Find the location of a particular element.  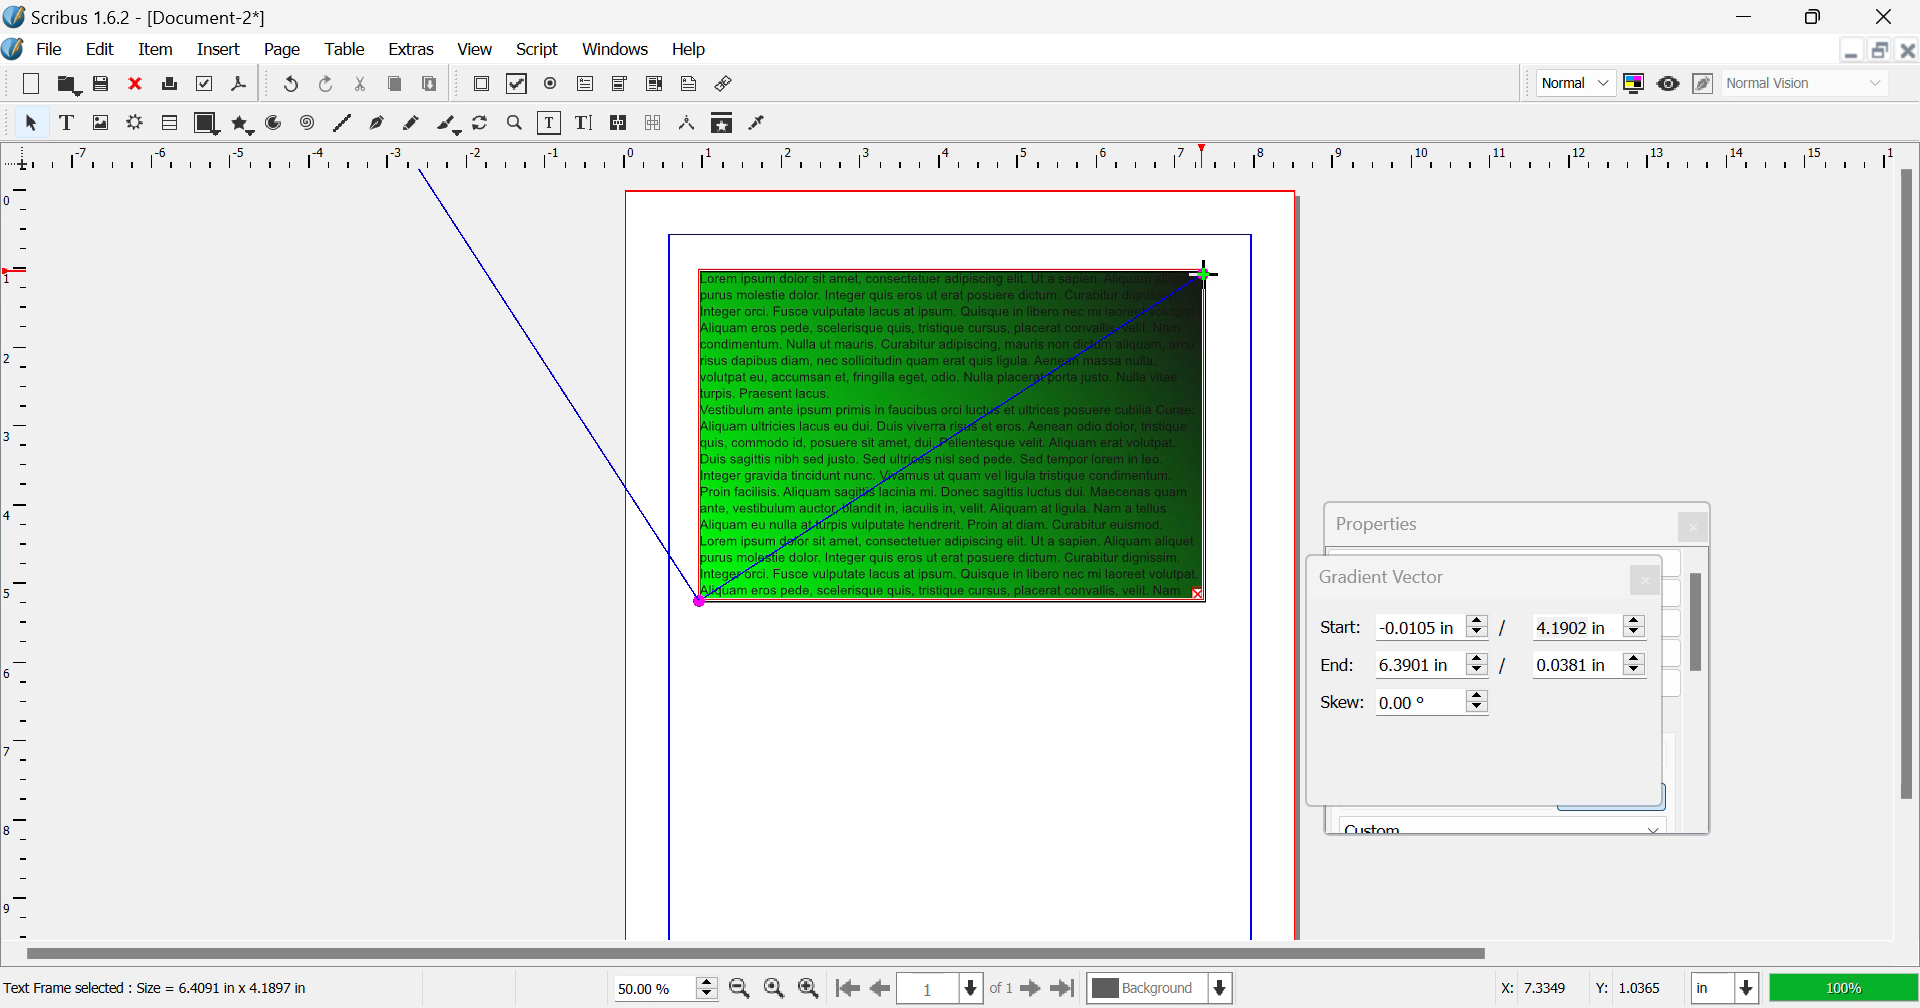

Cut is located at coordinates (362, 86).